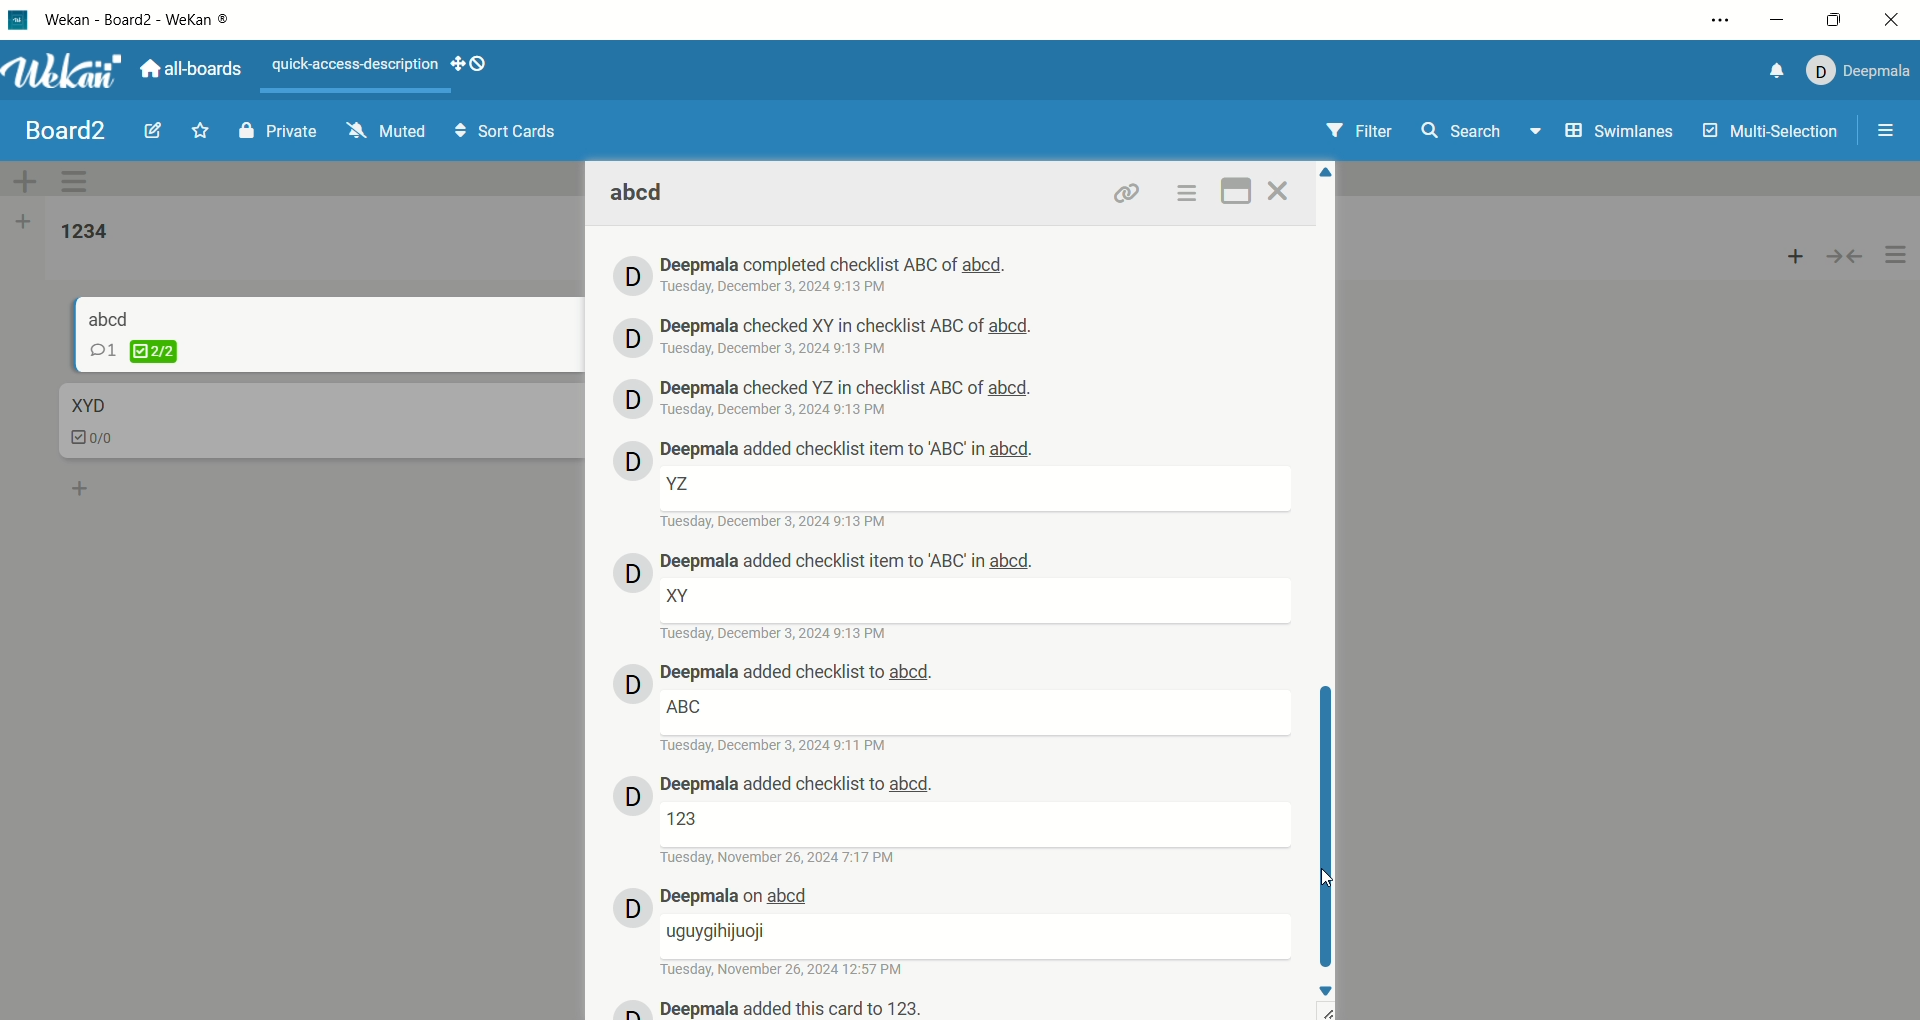  What do you see at coordinates (633, 397) in the screenshot?
I see `avatar` at bounding box center [633, 397].